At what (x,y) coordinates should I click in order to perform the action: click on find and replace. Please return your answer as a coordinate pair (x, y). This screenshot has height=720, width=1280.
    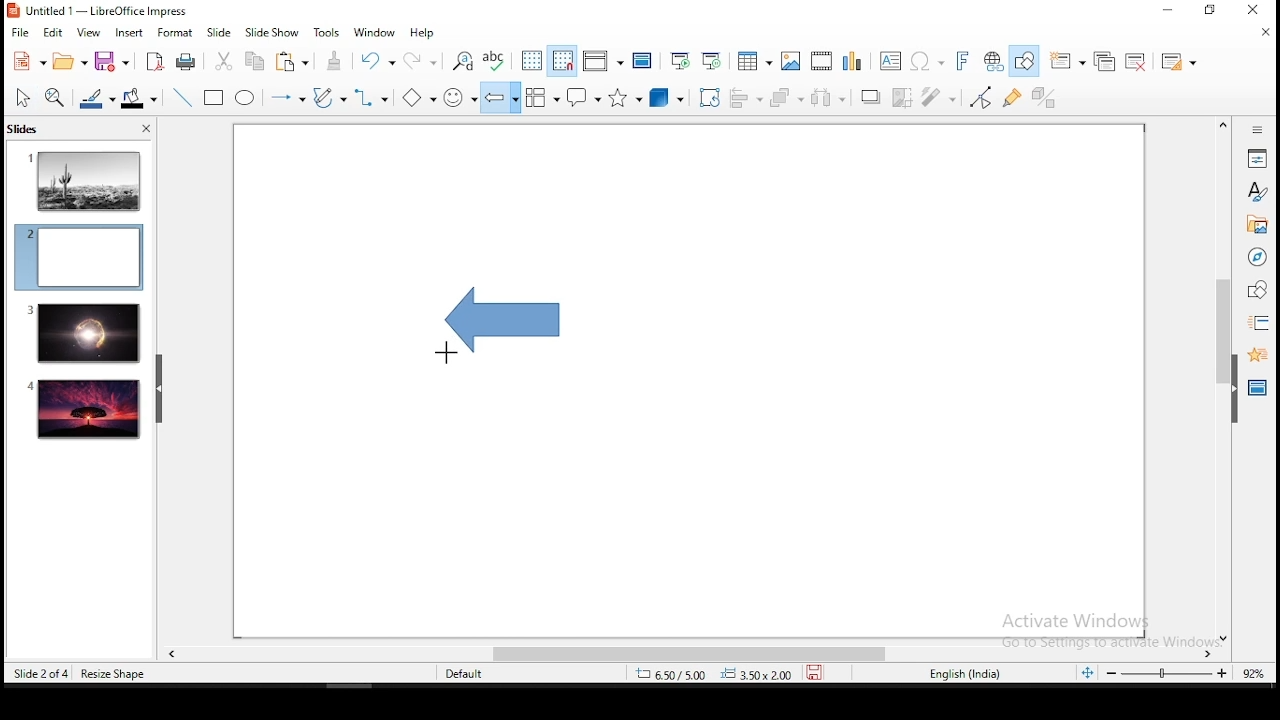
    Looking at the image, I should click on (461, 59).